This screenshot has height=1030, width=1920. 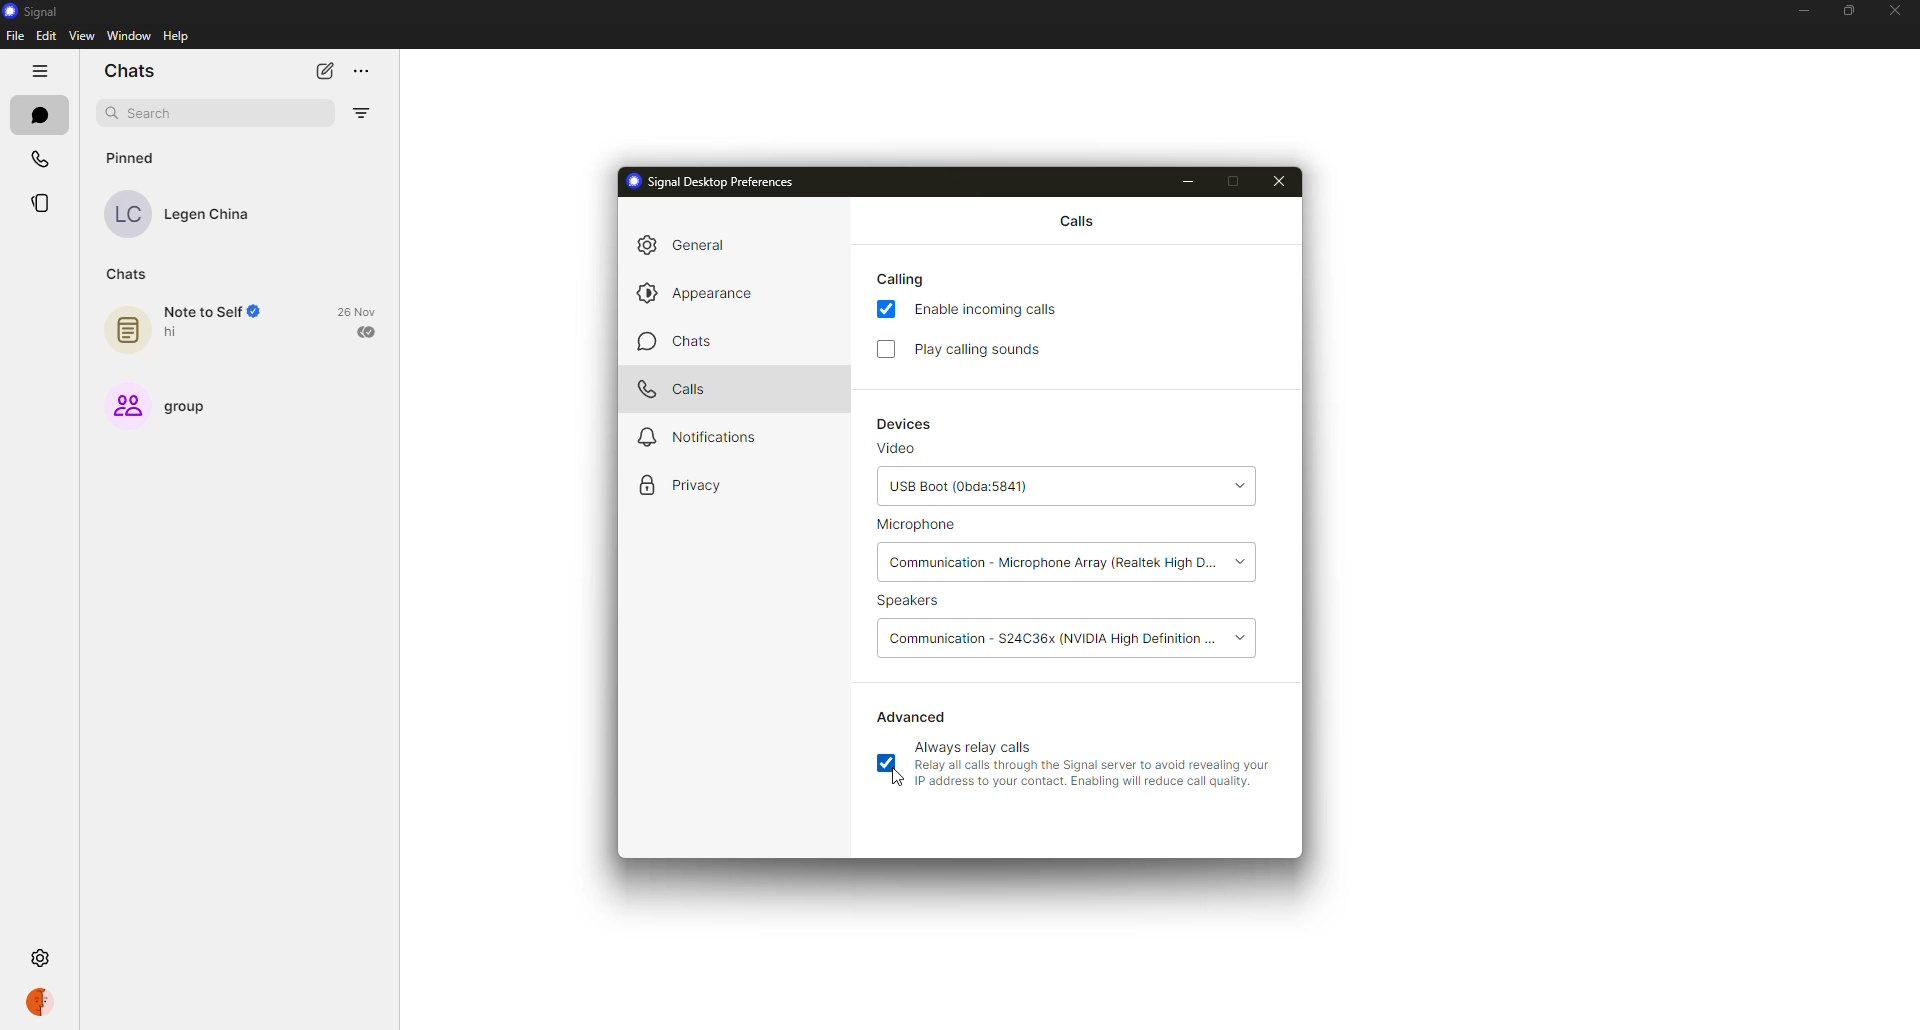 I want to click on pinned, so click(x=133, y=158).